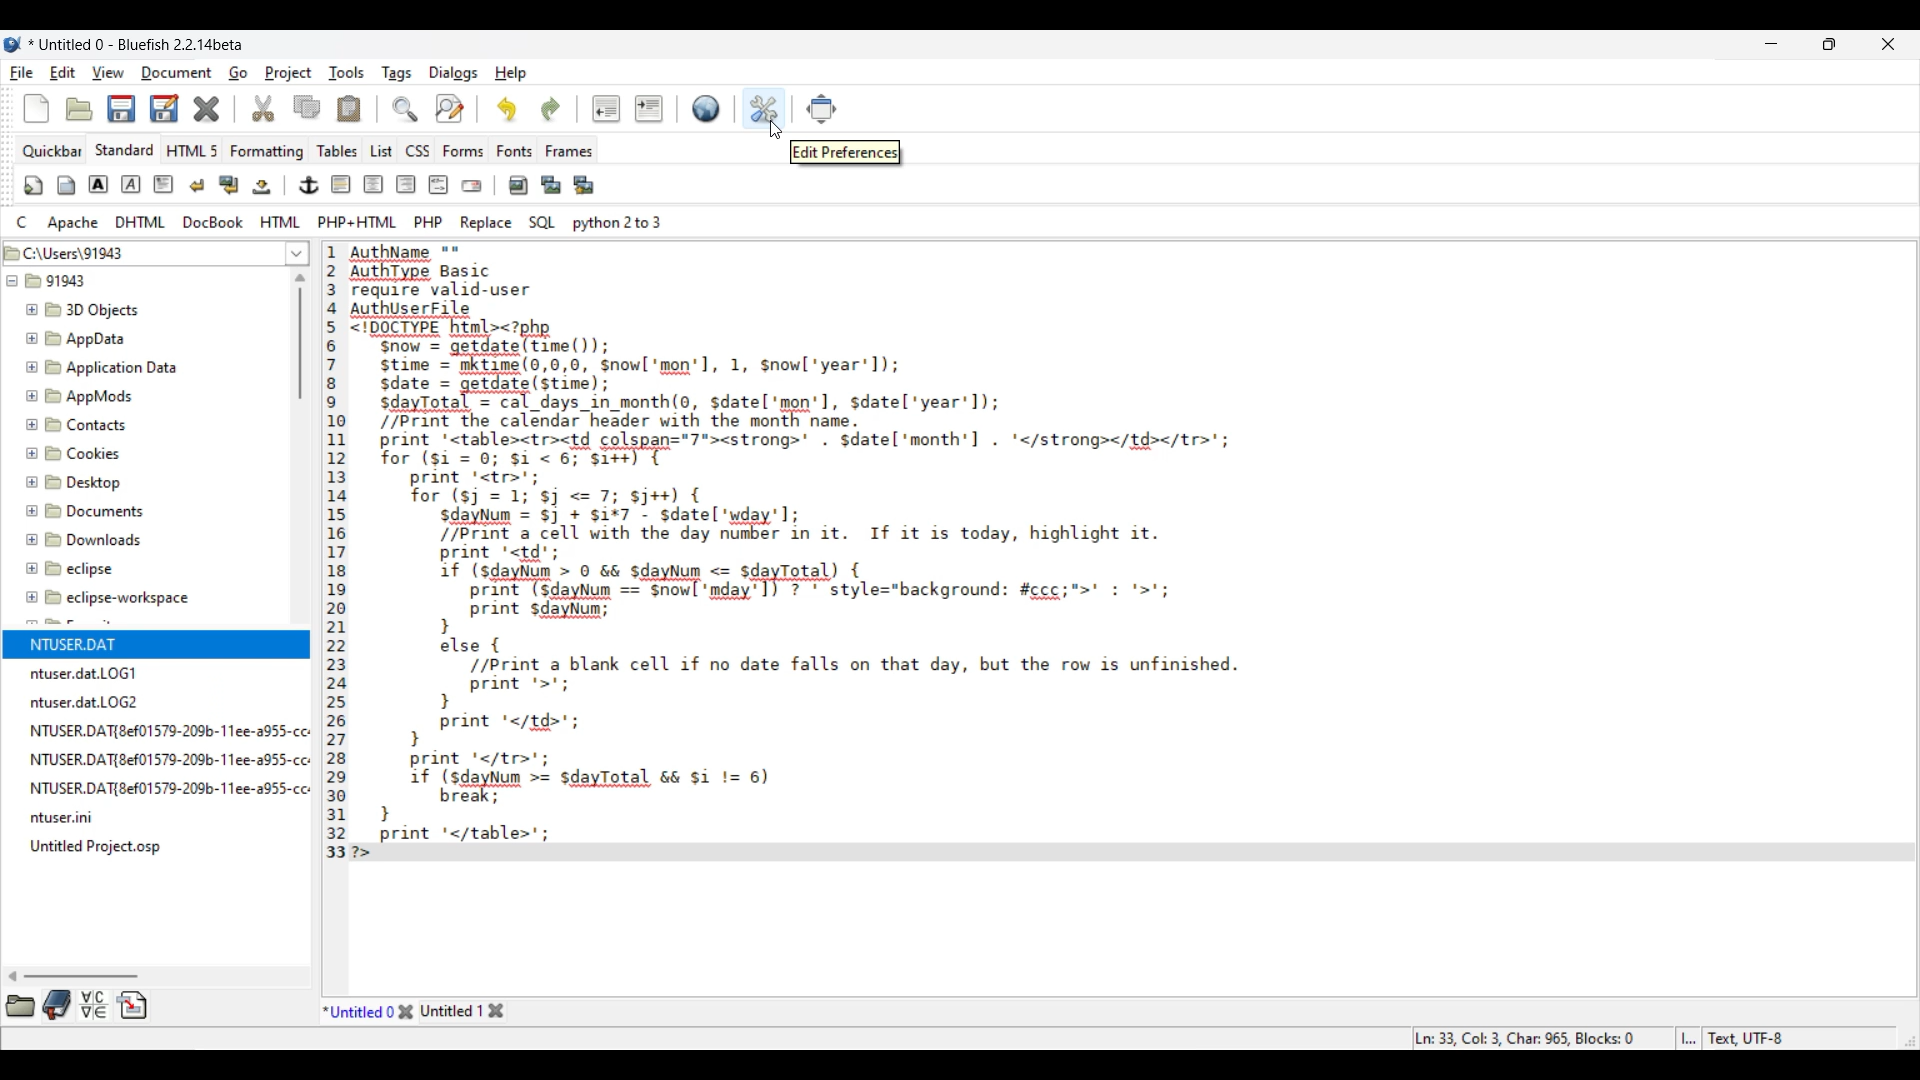 This screenshot has width=1920, height=1080. I want to click on Cookies, so click(94, 456).